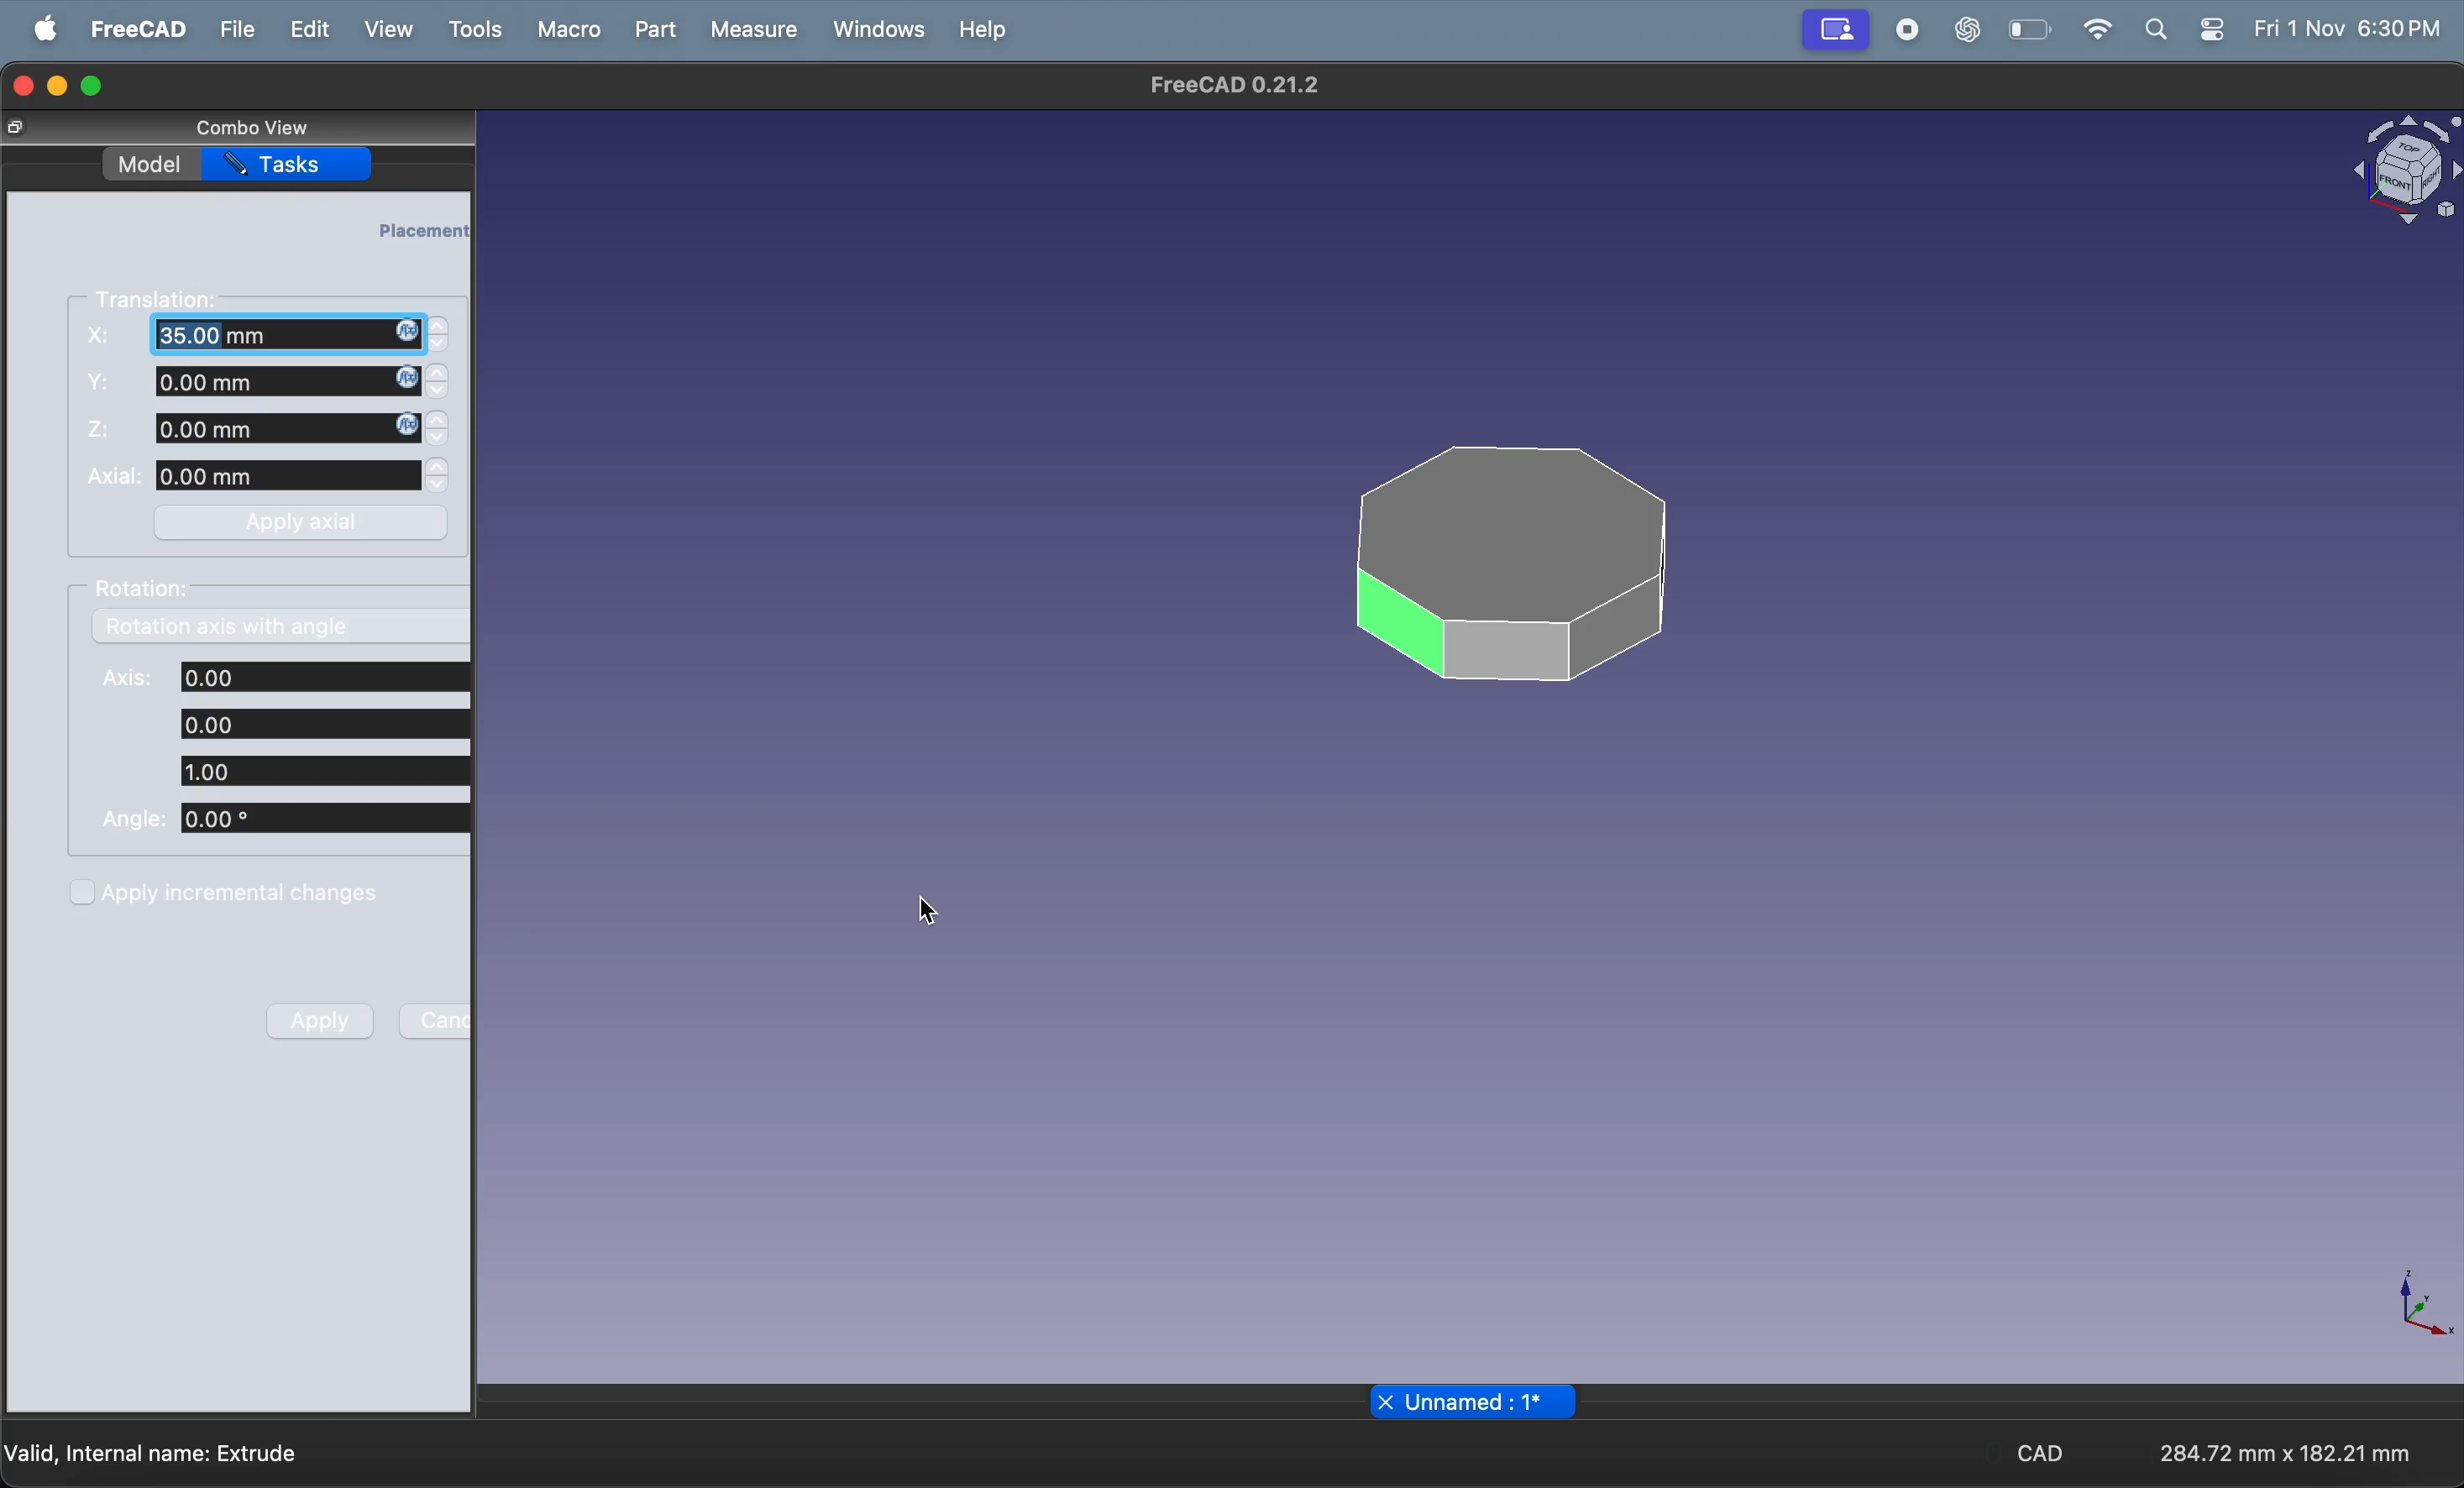 The image size is (2464, 1488). I want to click on tasks, so click(295, 165).